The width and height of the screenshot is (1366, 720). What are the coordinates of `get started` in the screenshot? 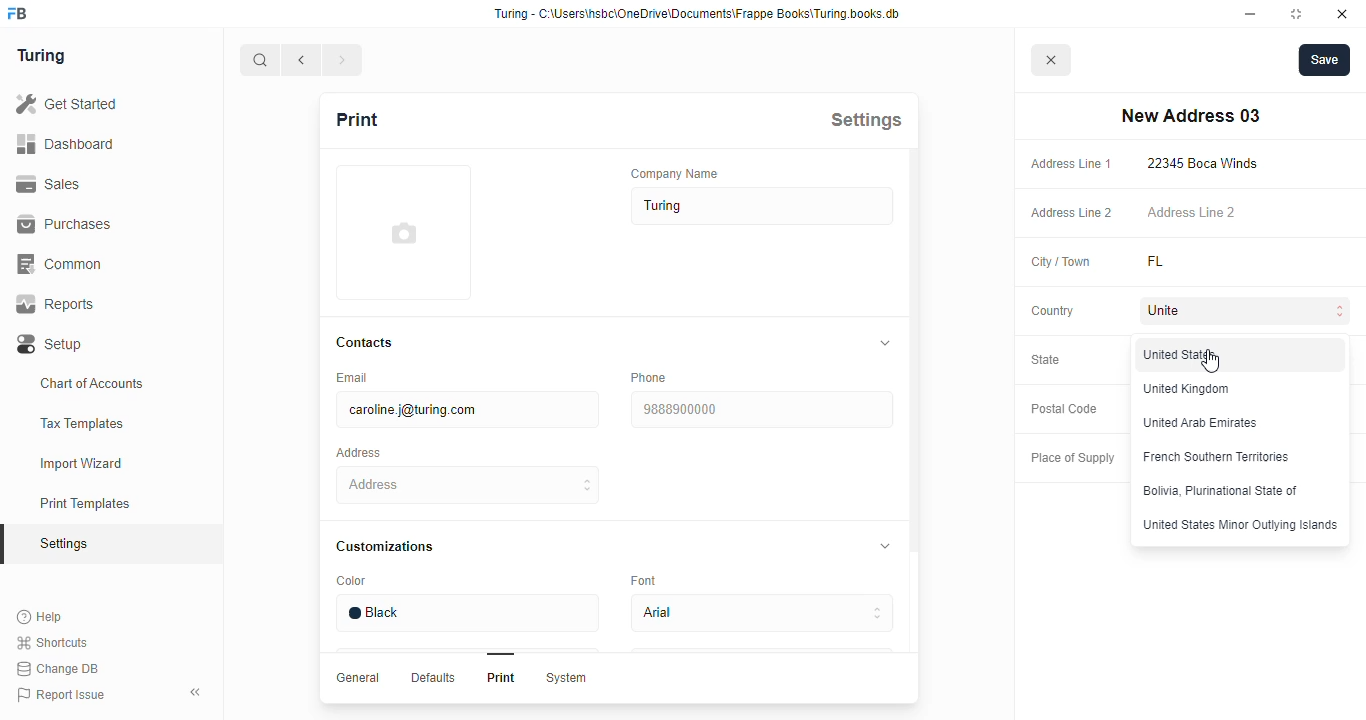 It's located at (66, 104).